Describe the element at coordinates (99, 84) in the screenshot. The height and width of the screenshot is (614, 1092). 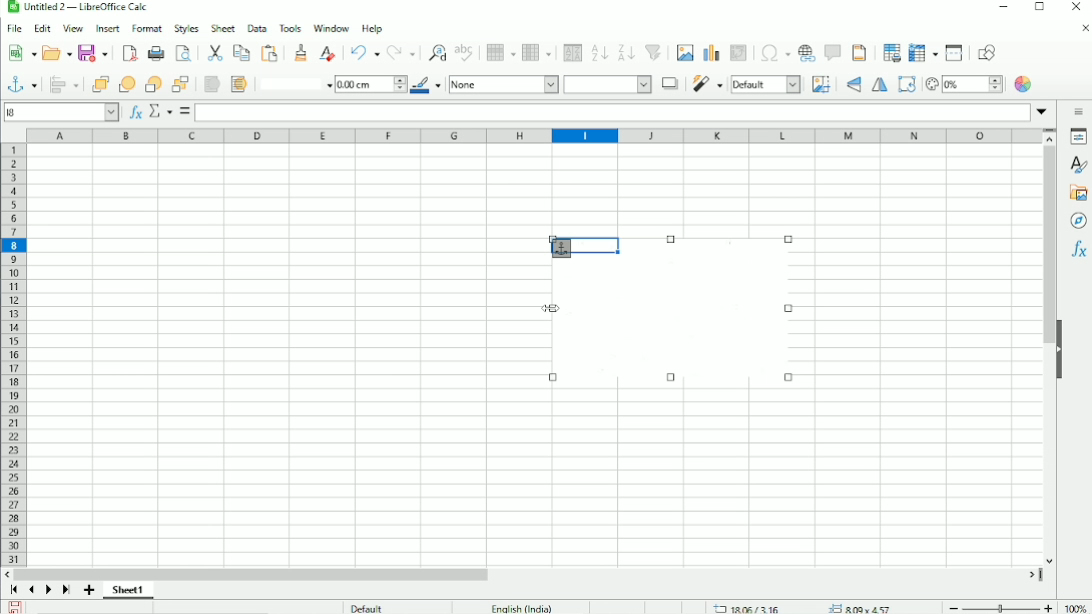
I see `Bring to front` at that location.